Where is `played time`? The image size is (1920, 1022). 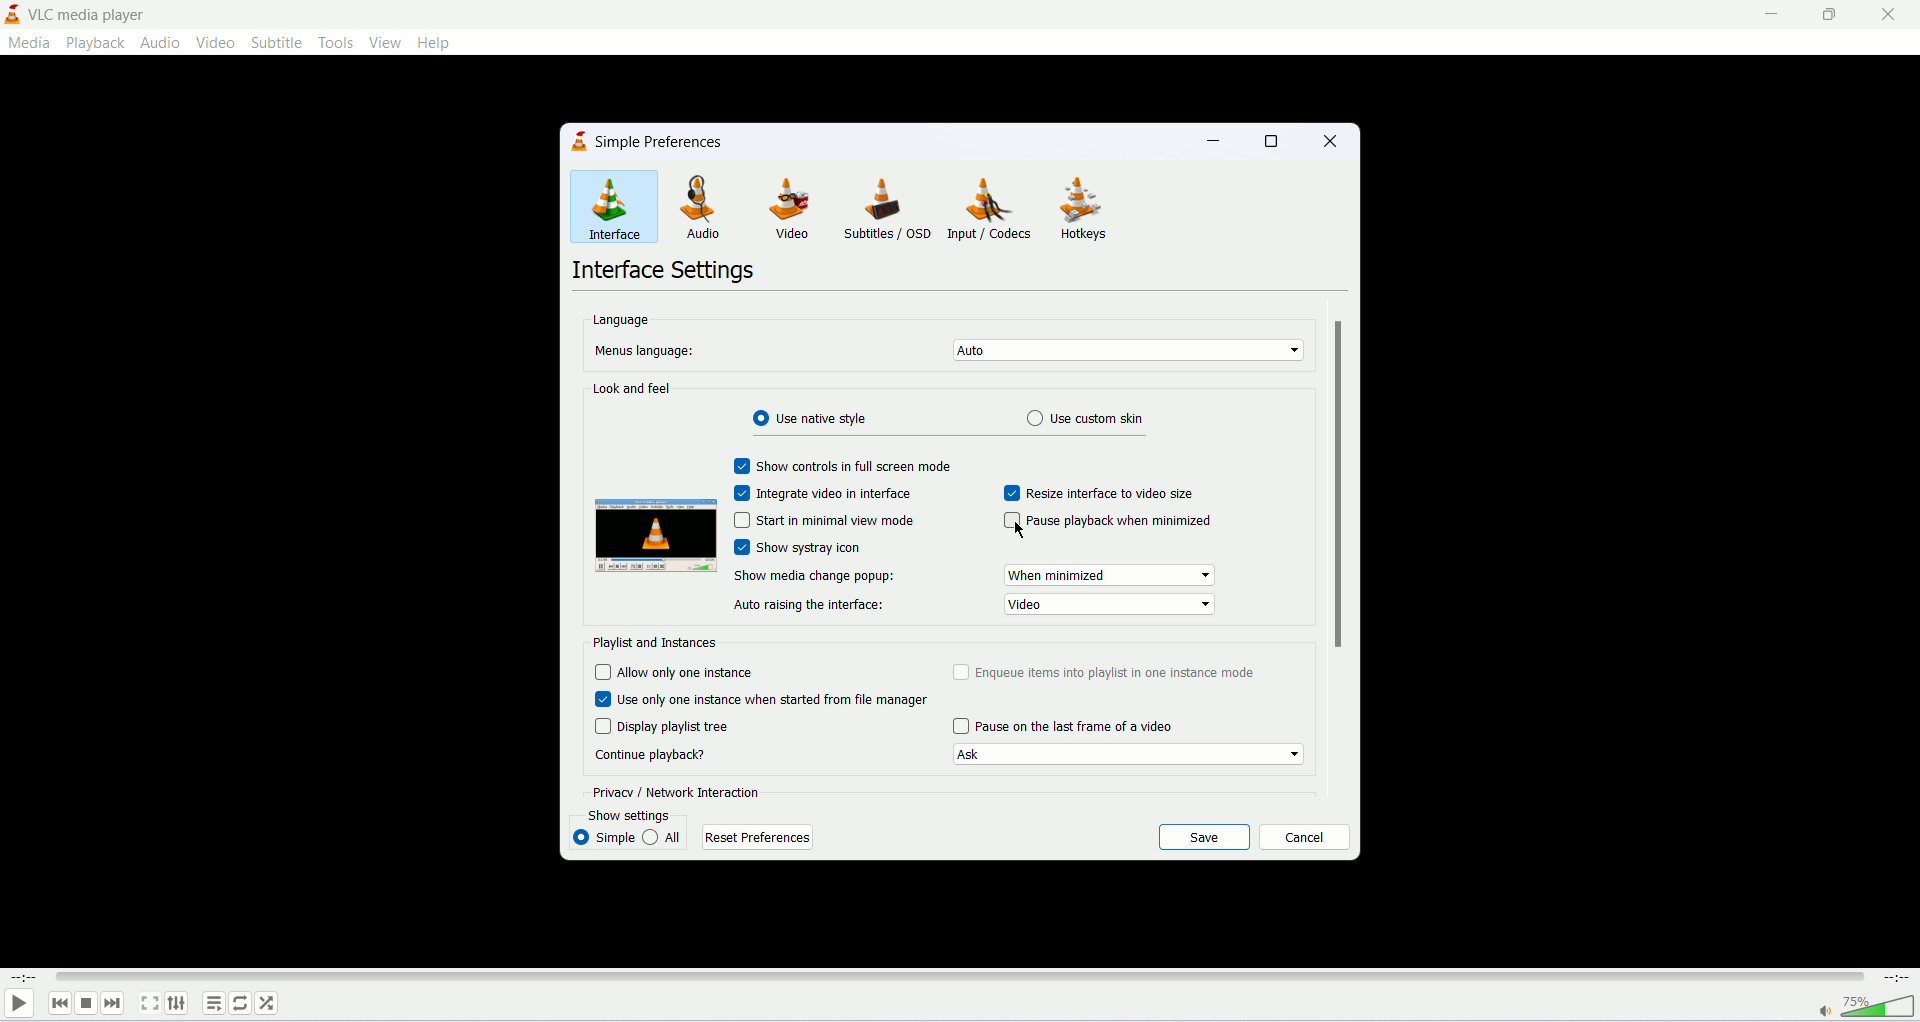 played time is located at coordinates (19, 979).